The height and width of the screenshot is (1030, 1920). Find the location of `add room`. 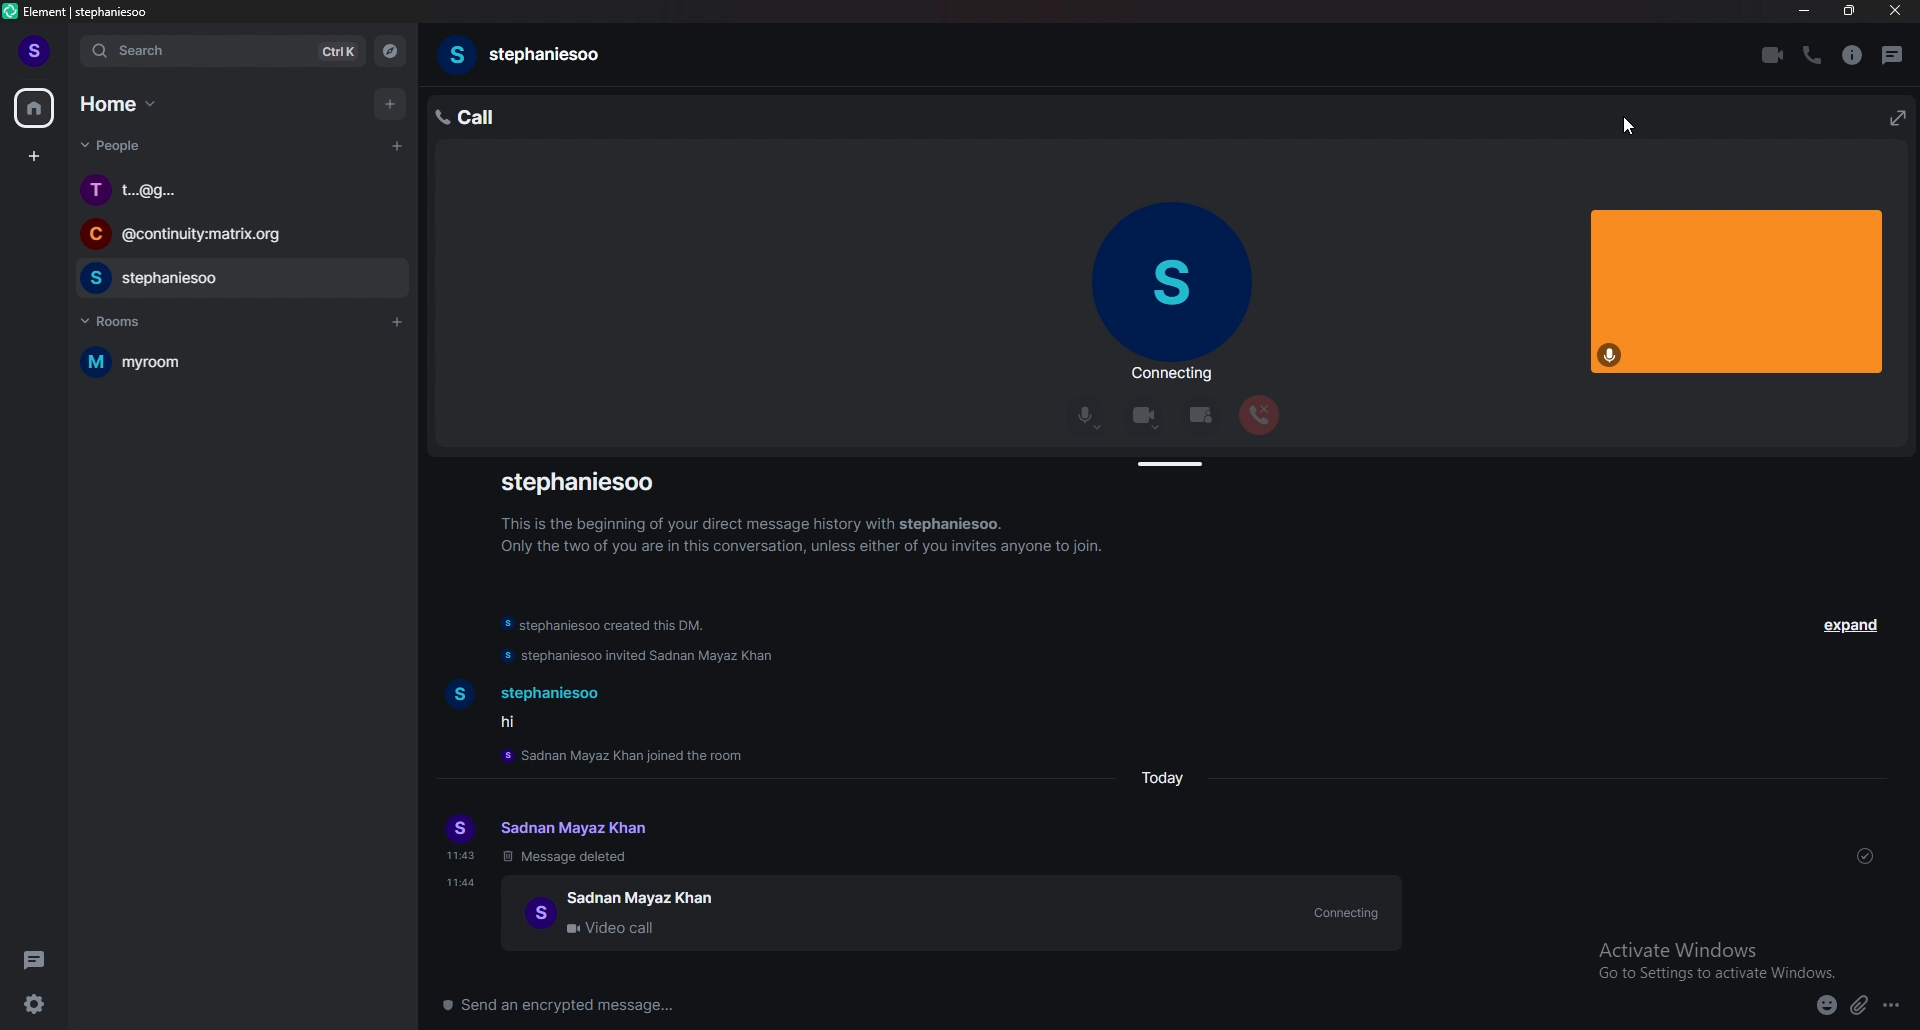

add room is located at coordinates (399, 322).